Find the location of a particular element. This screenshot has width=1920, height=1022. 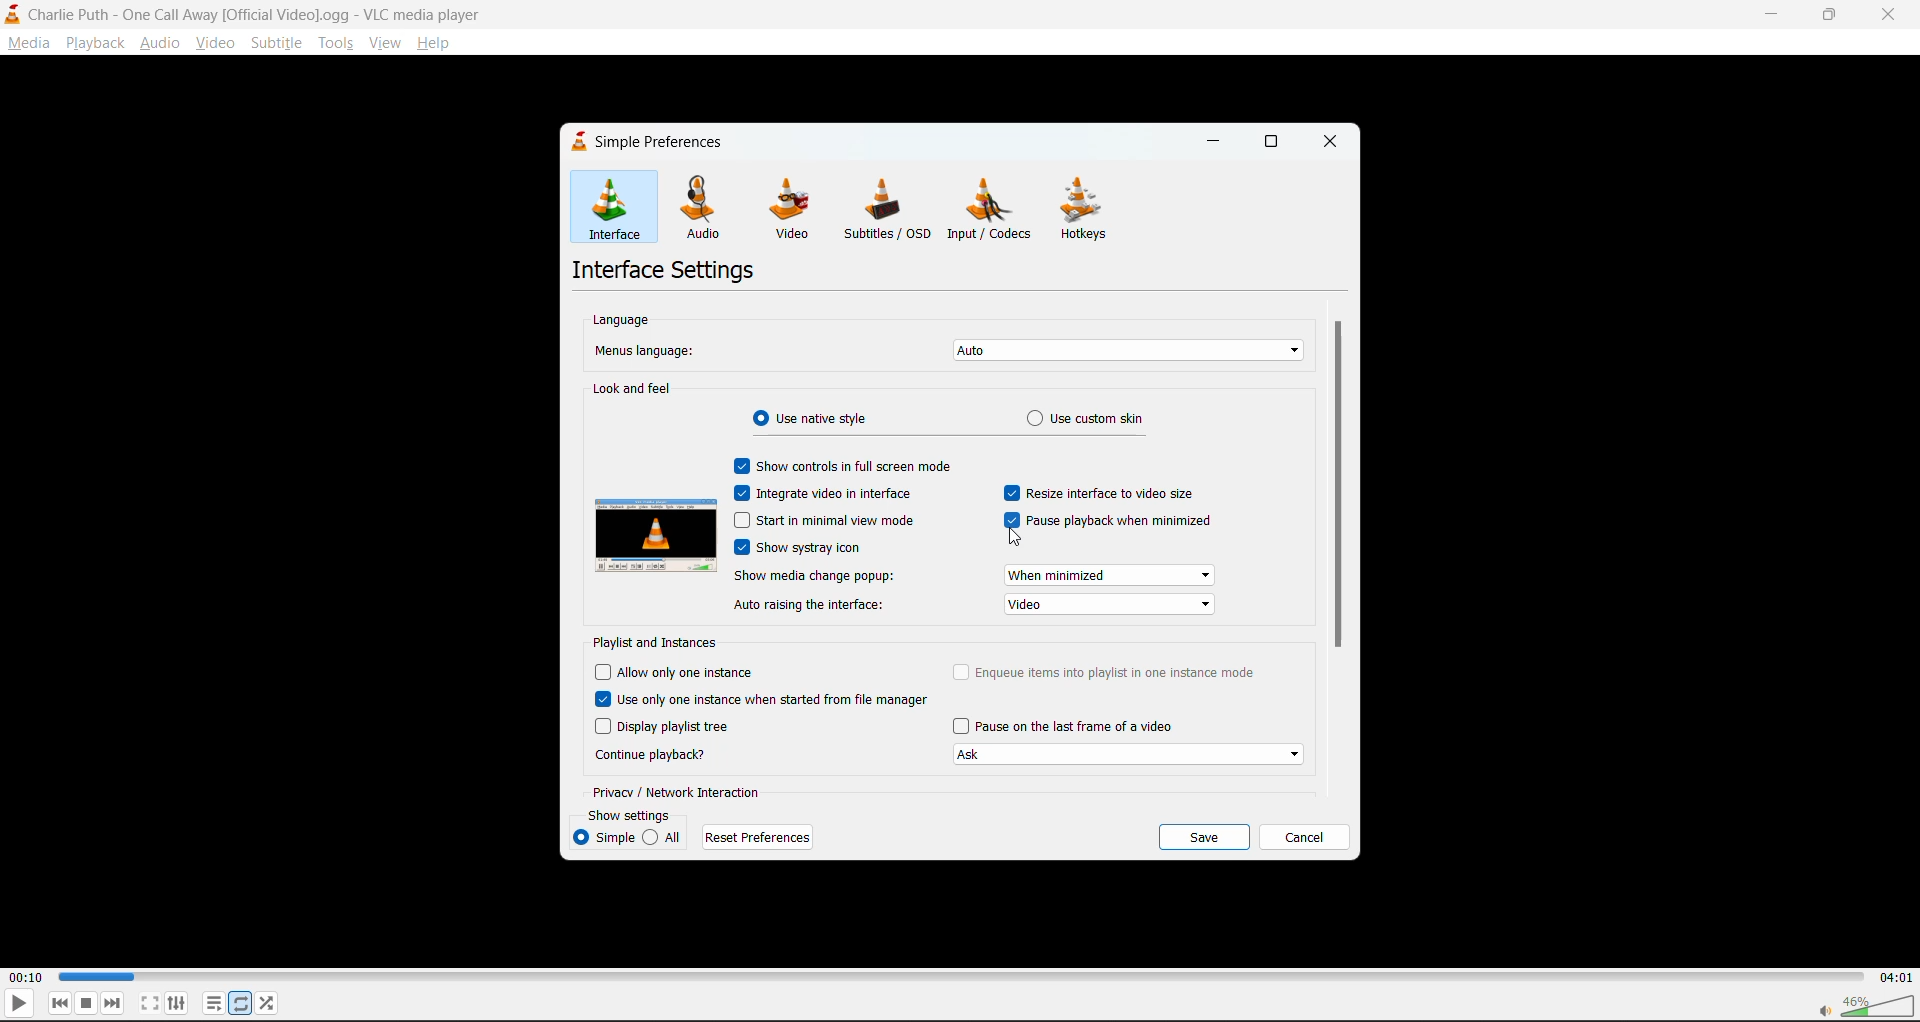

show controls in full screen mode is located at coordinates (863, 469).